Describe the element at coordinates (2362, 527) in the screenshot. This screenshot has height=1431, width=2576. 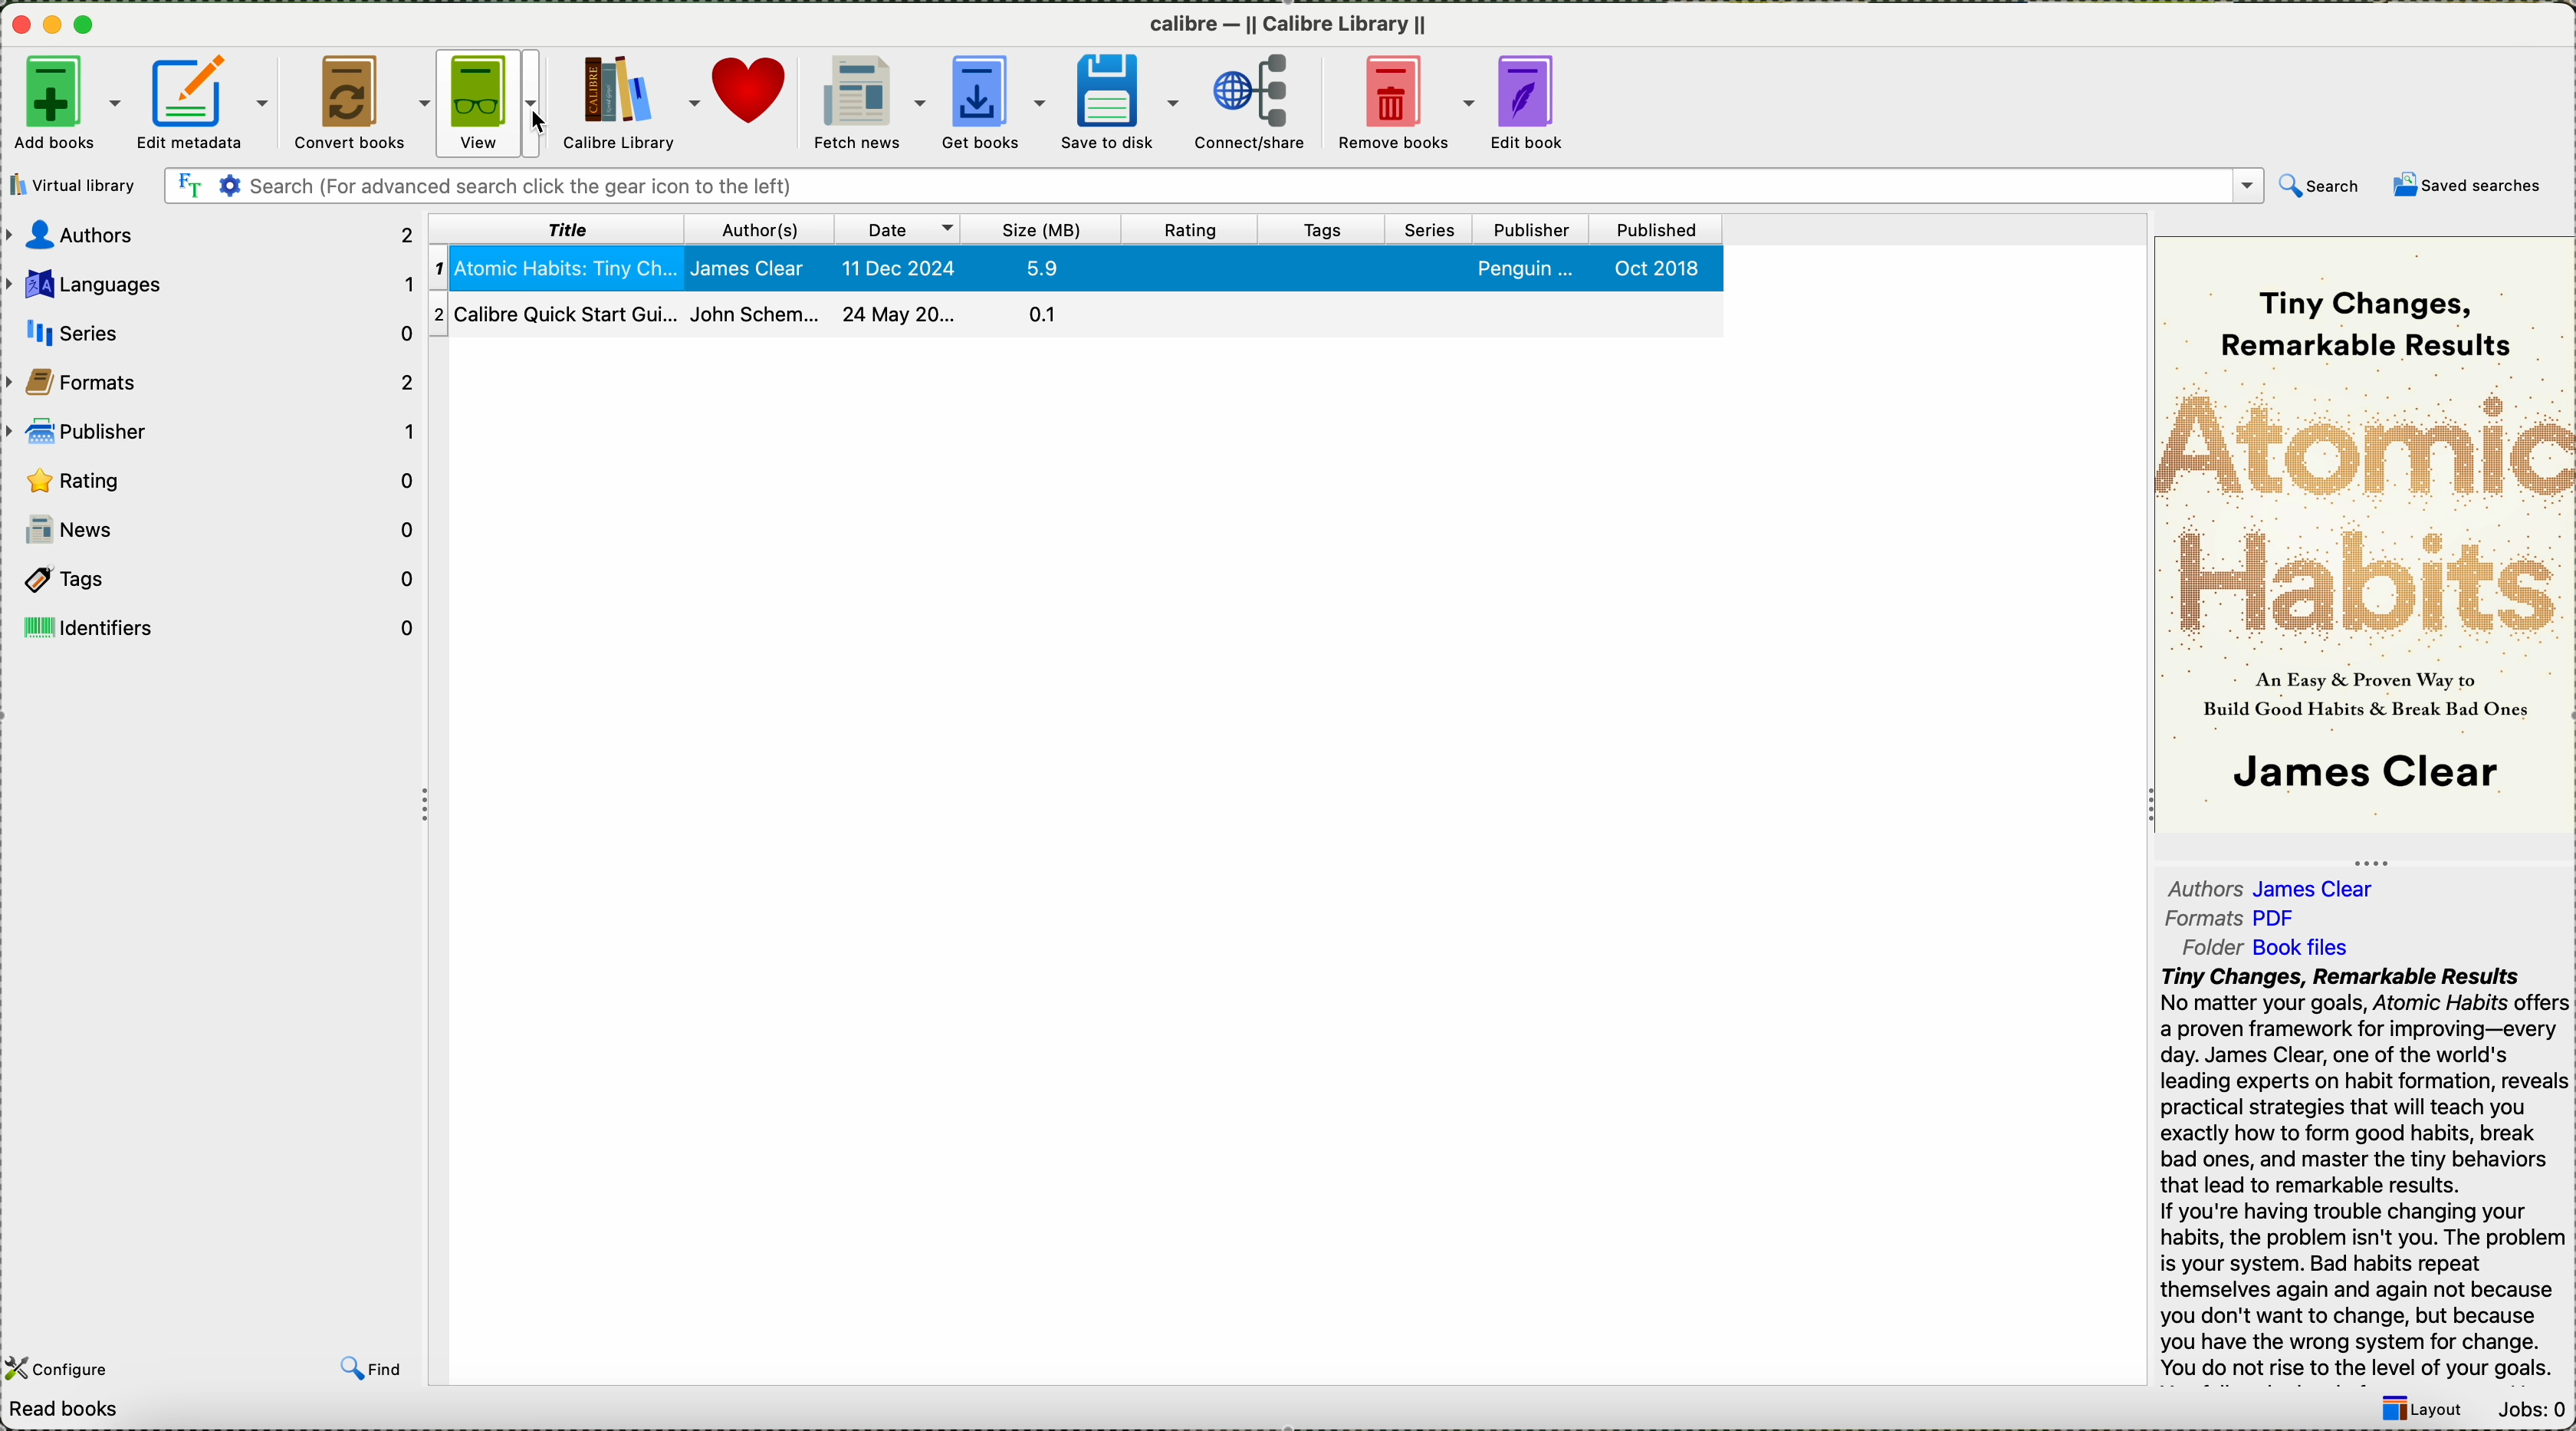
I see `~~ Tiny Changes,

~ Remarkable Results
A A — & Proven Way to :
Build Good Habits & Break Bad On

I James Clear` at that location.